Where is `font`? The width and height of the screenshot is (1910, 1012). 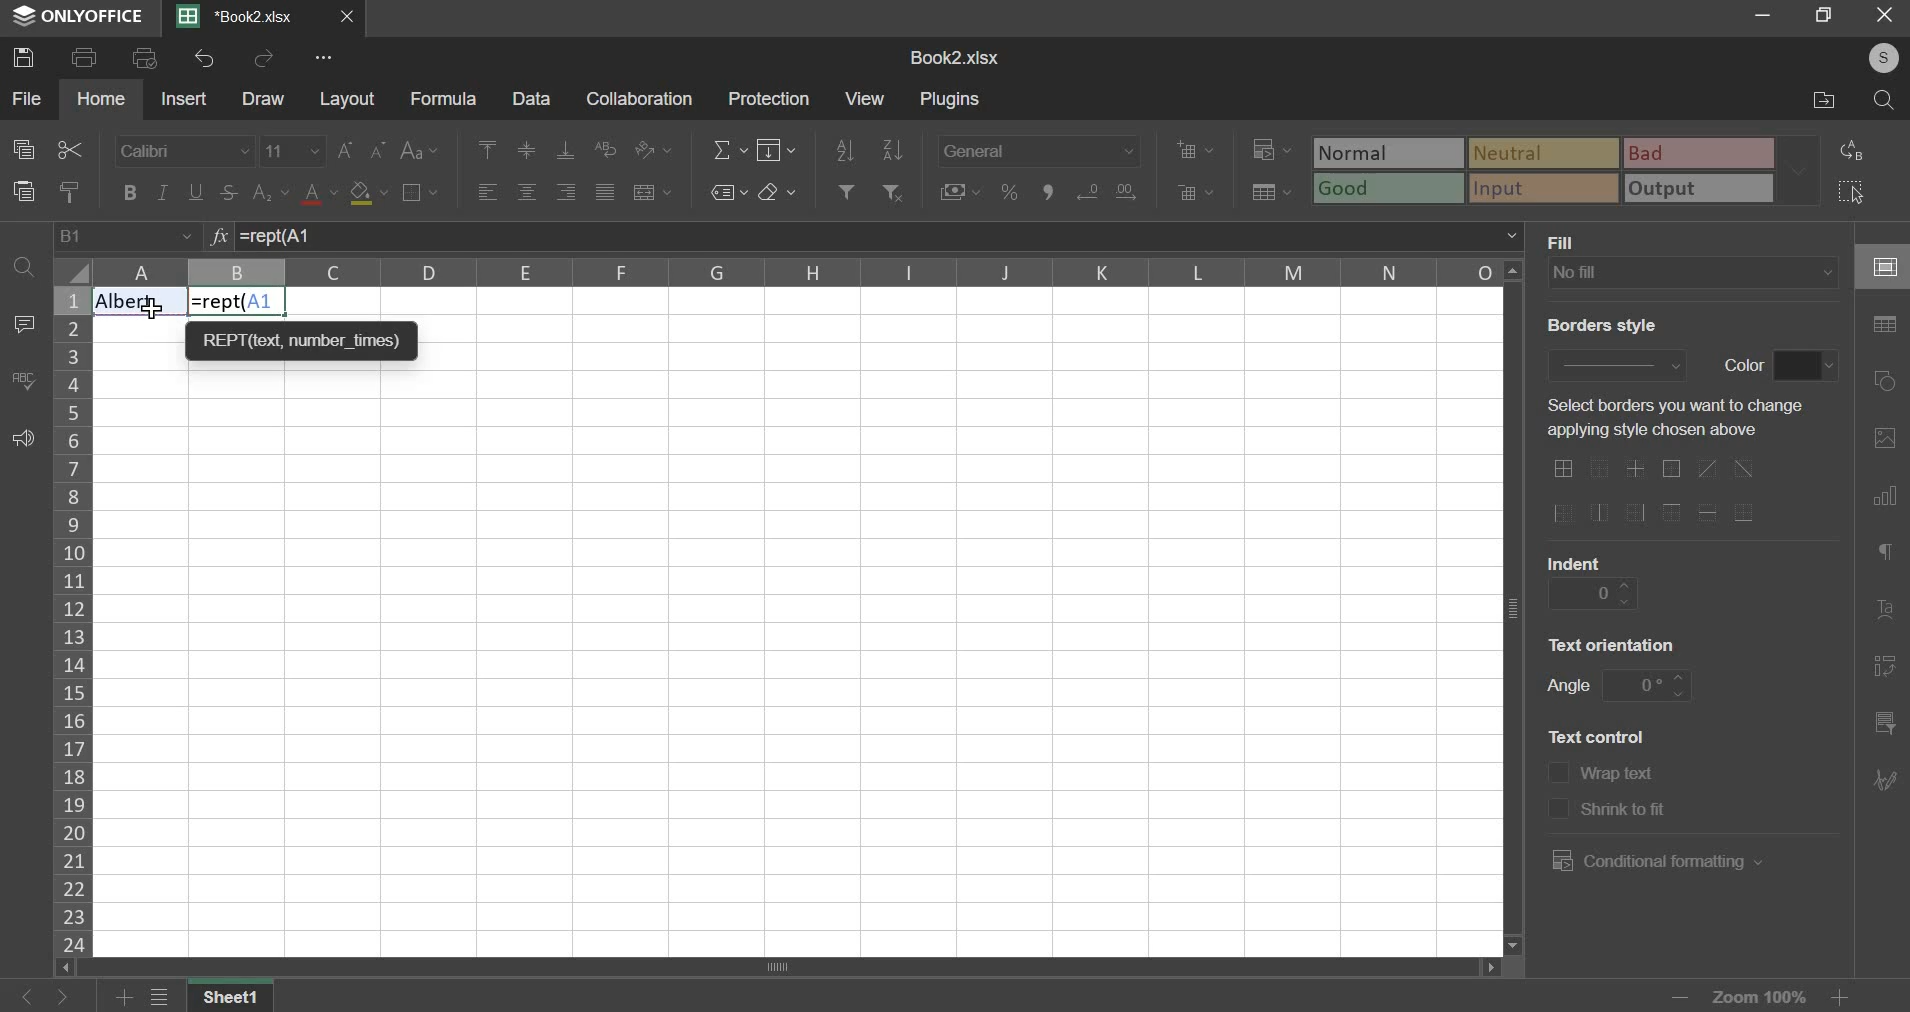
font is located at coordinates (185, 151).